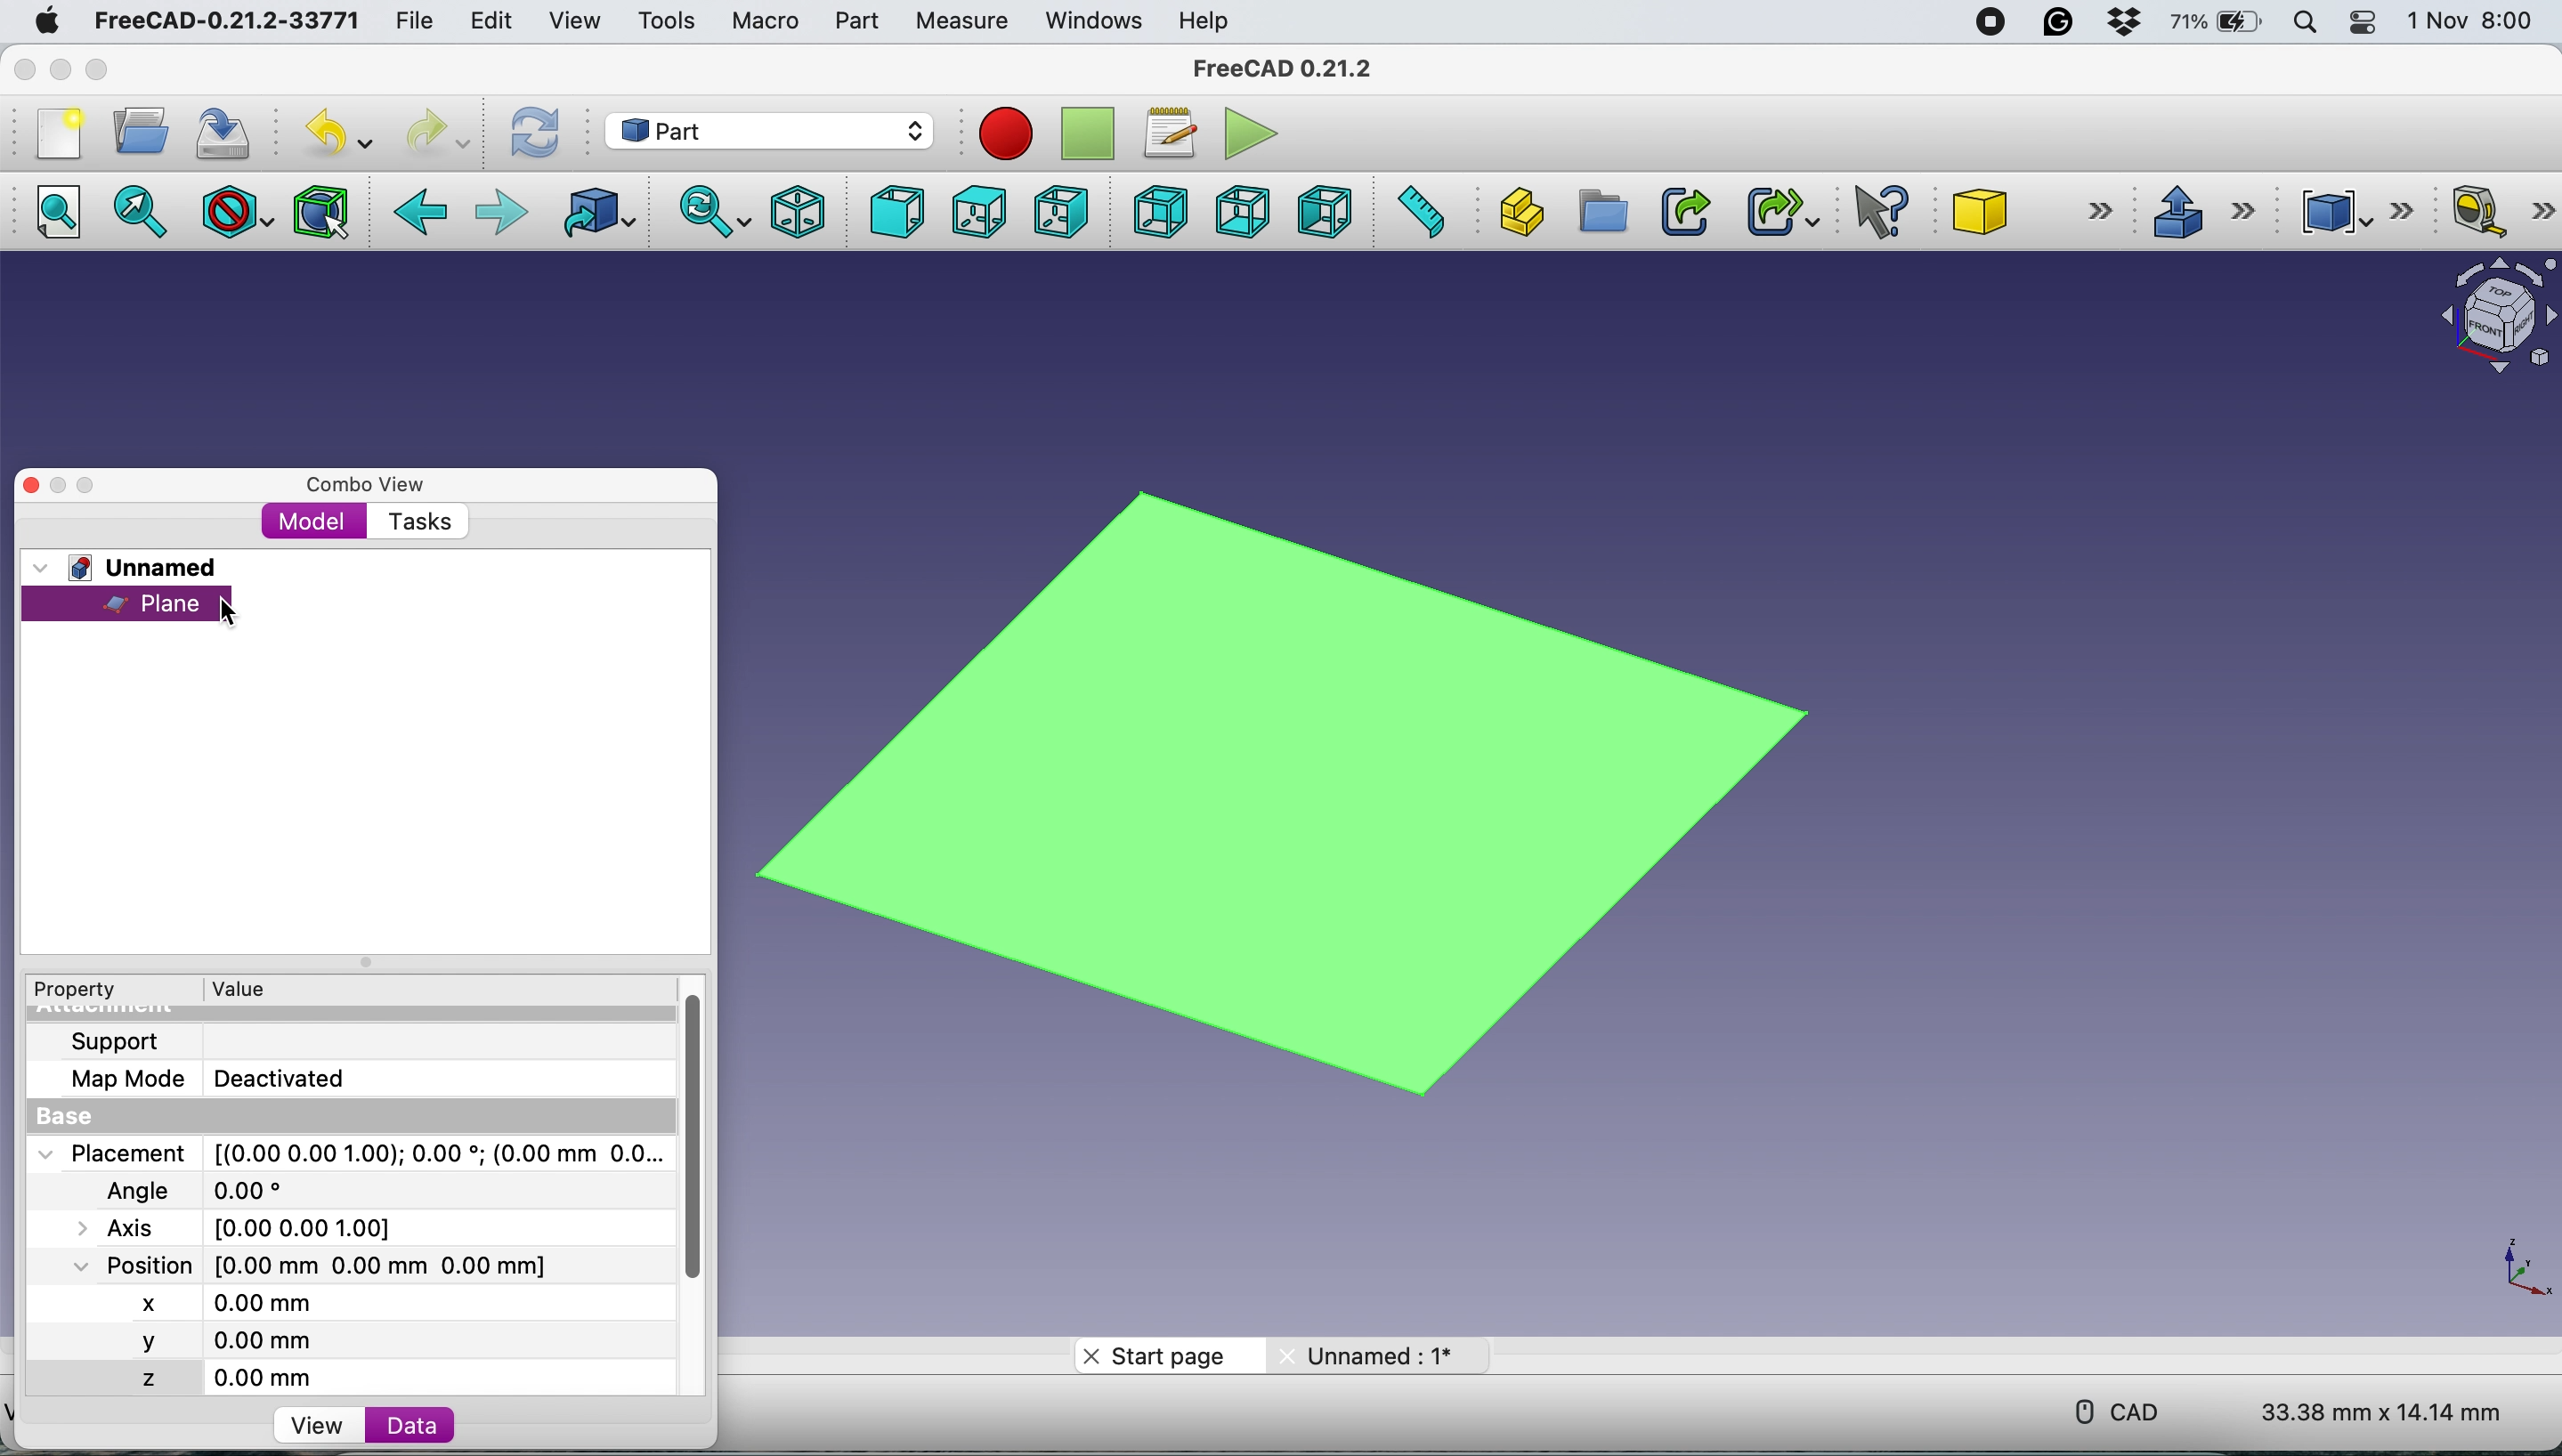 The image size is (2562, 1456). I want to click on part, so click(857, 19).